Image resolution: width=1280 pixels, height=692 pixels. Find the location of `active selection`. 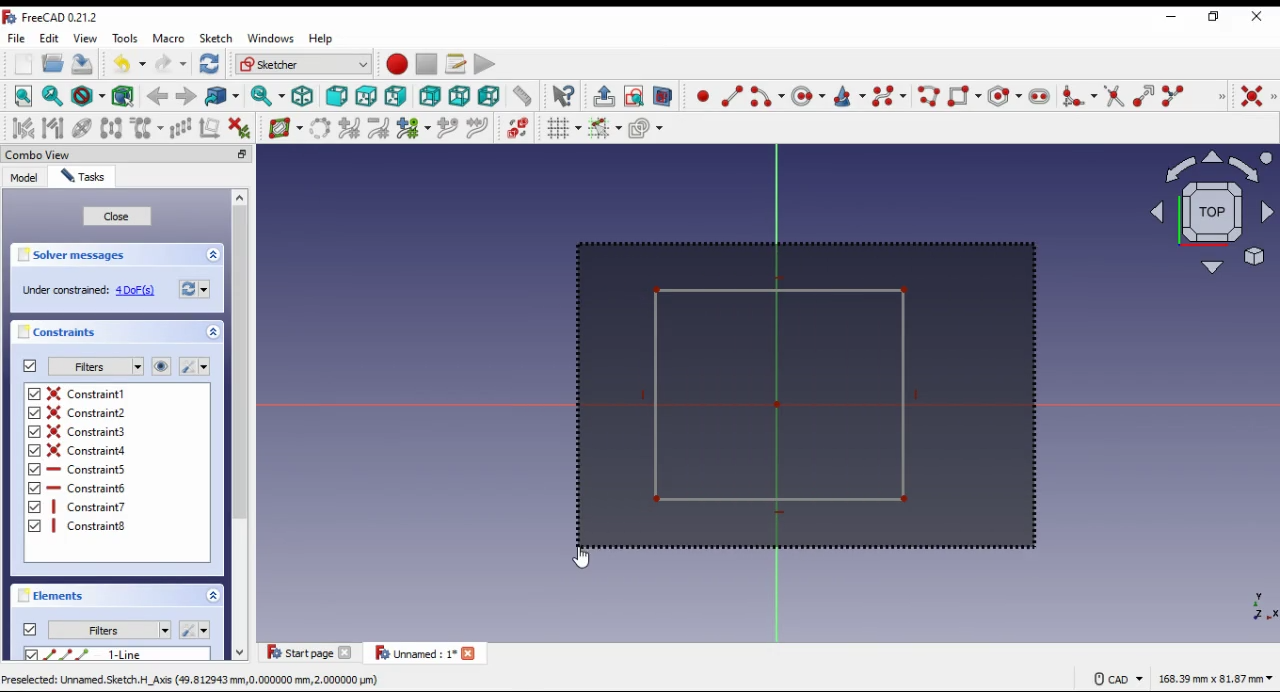

active selection is located at coordinates (807, 396).